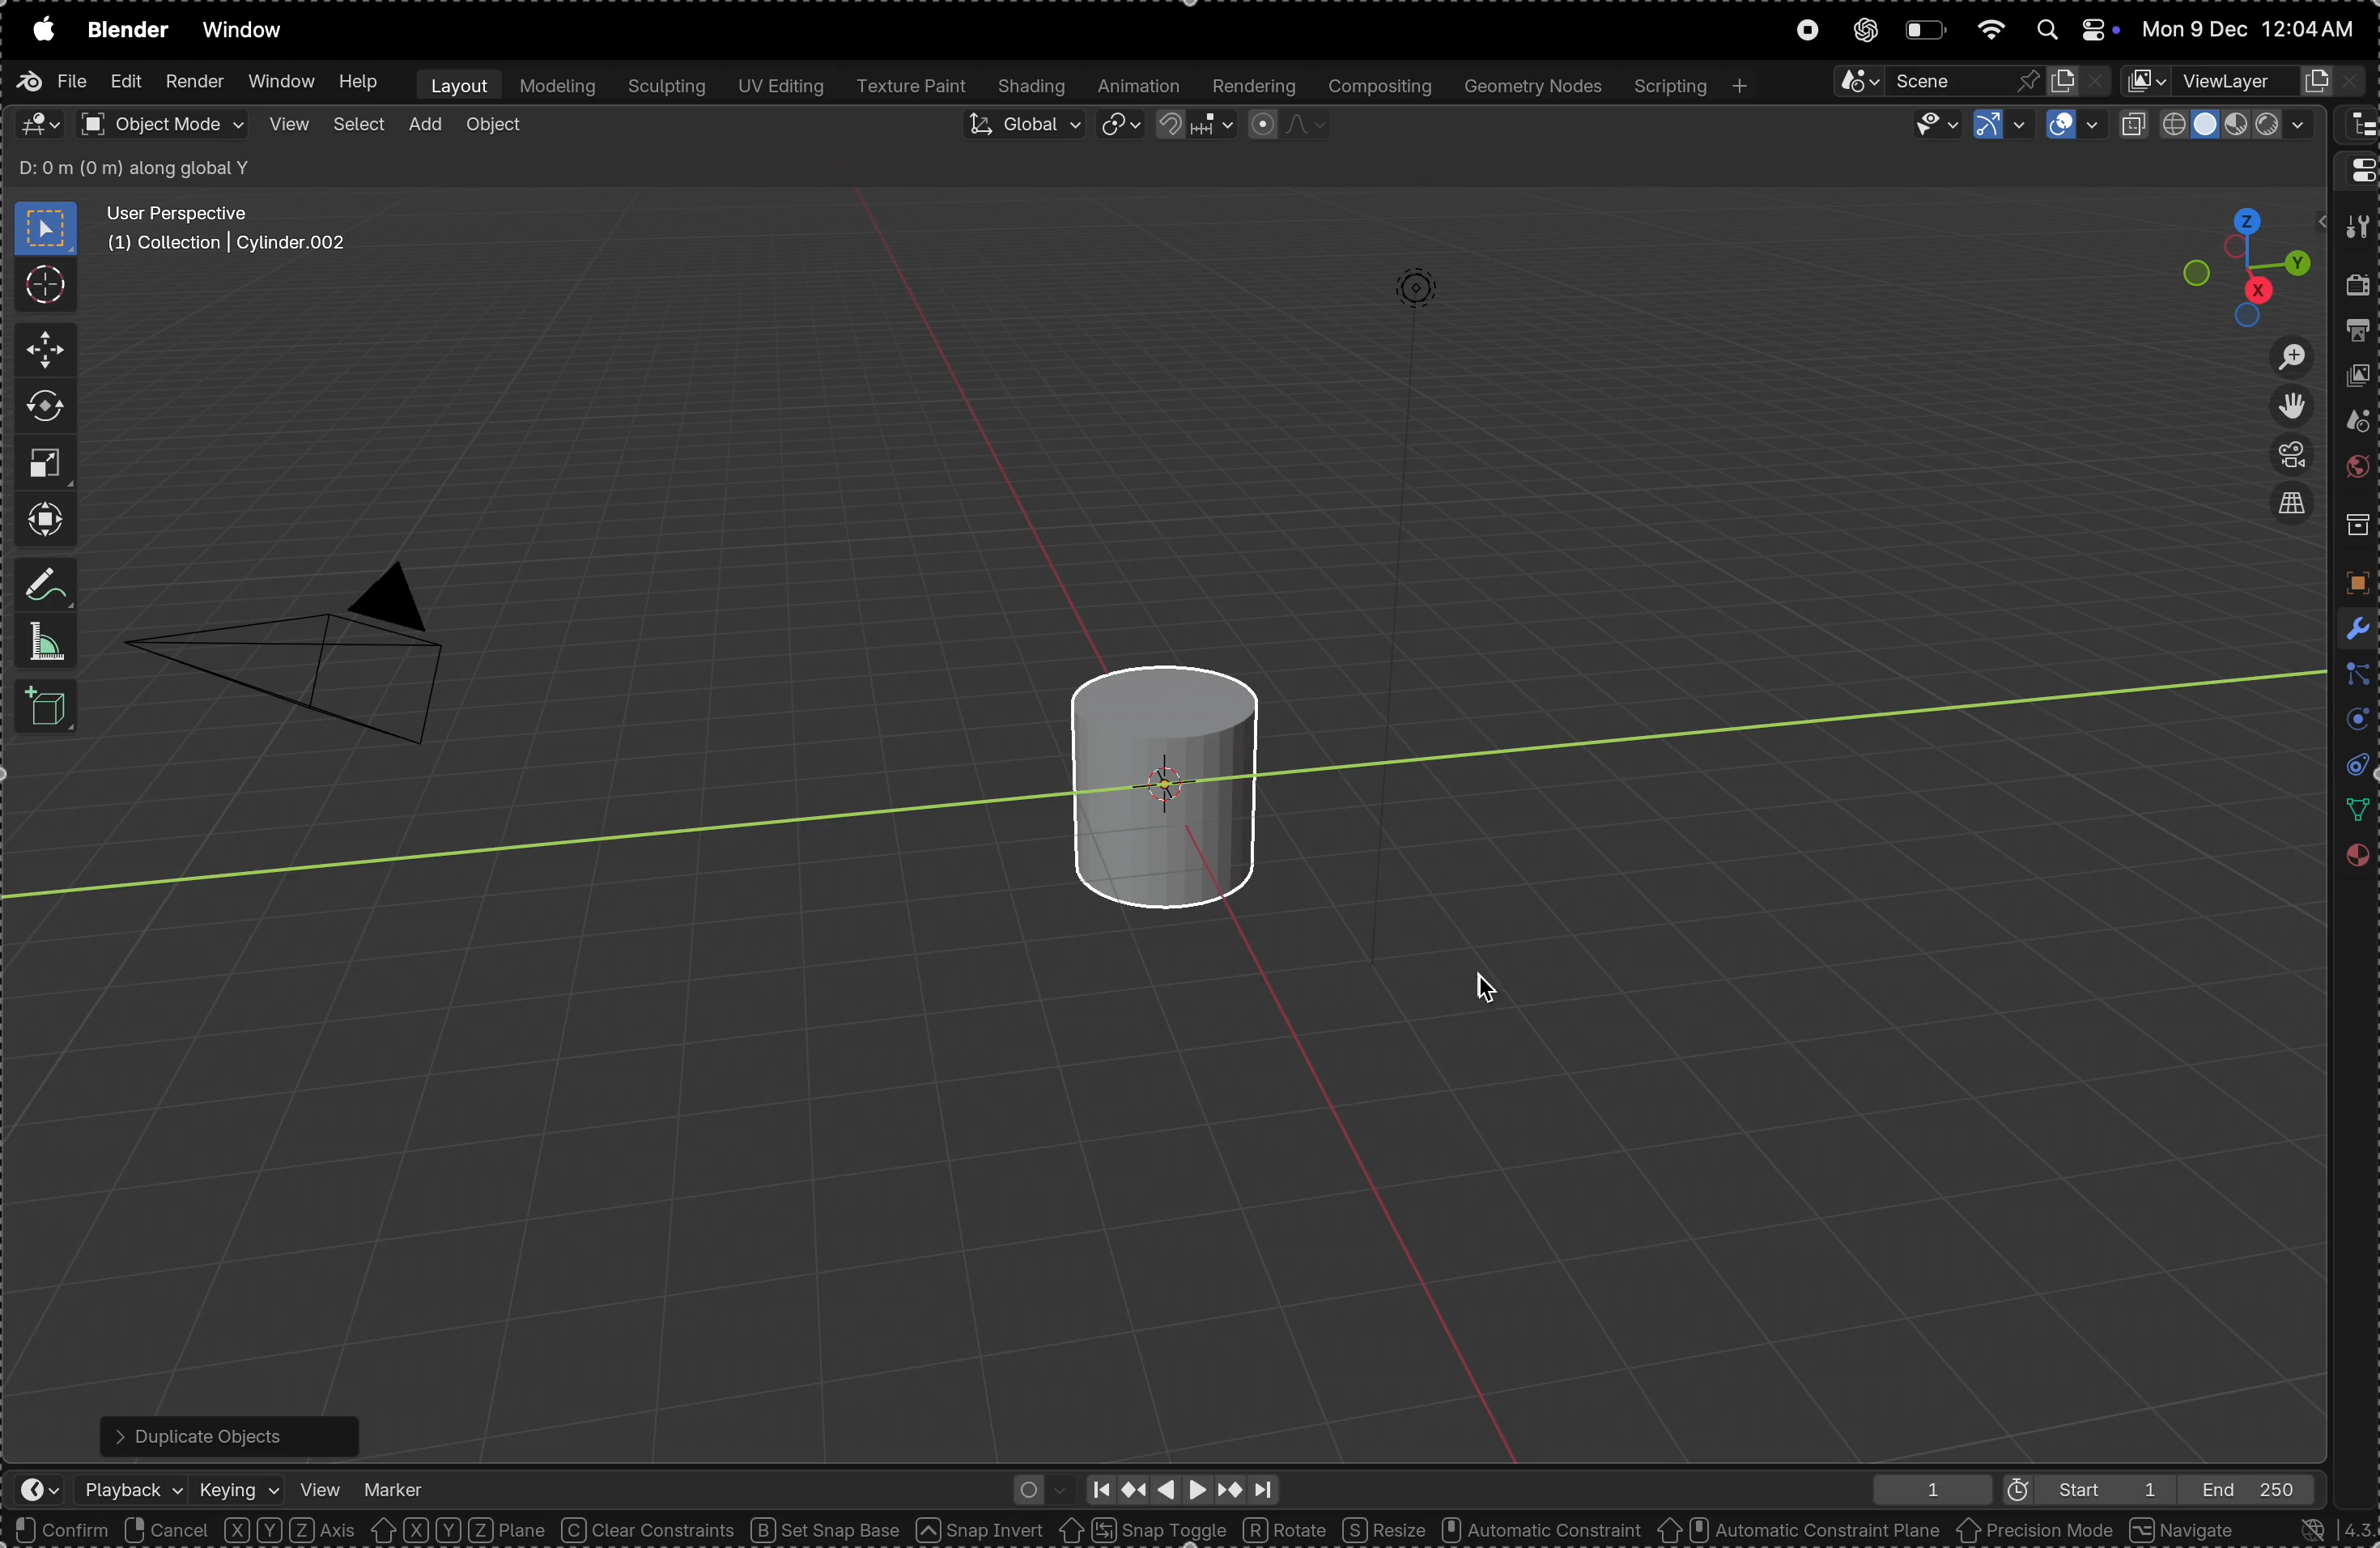 The width and height of the screenshot is (2380, 1548). I want to click on view, so click(320, 1486).